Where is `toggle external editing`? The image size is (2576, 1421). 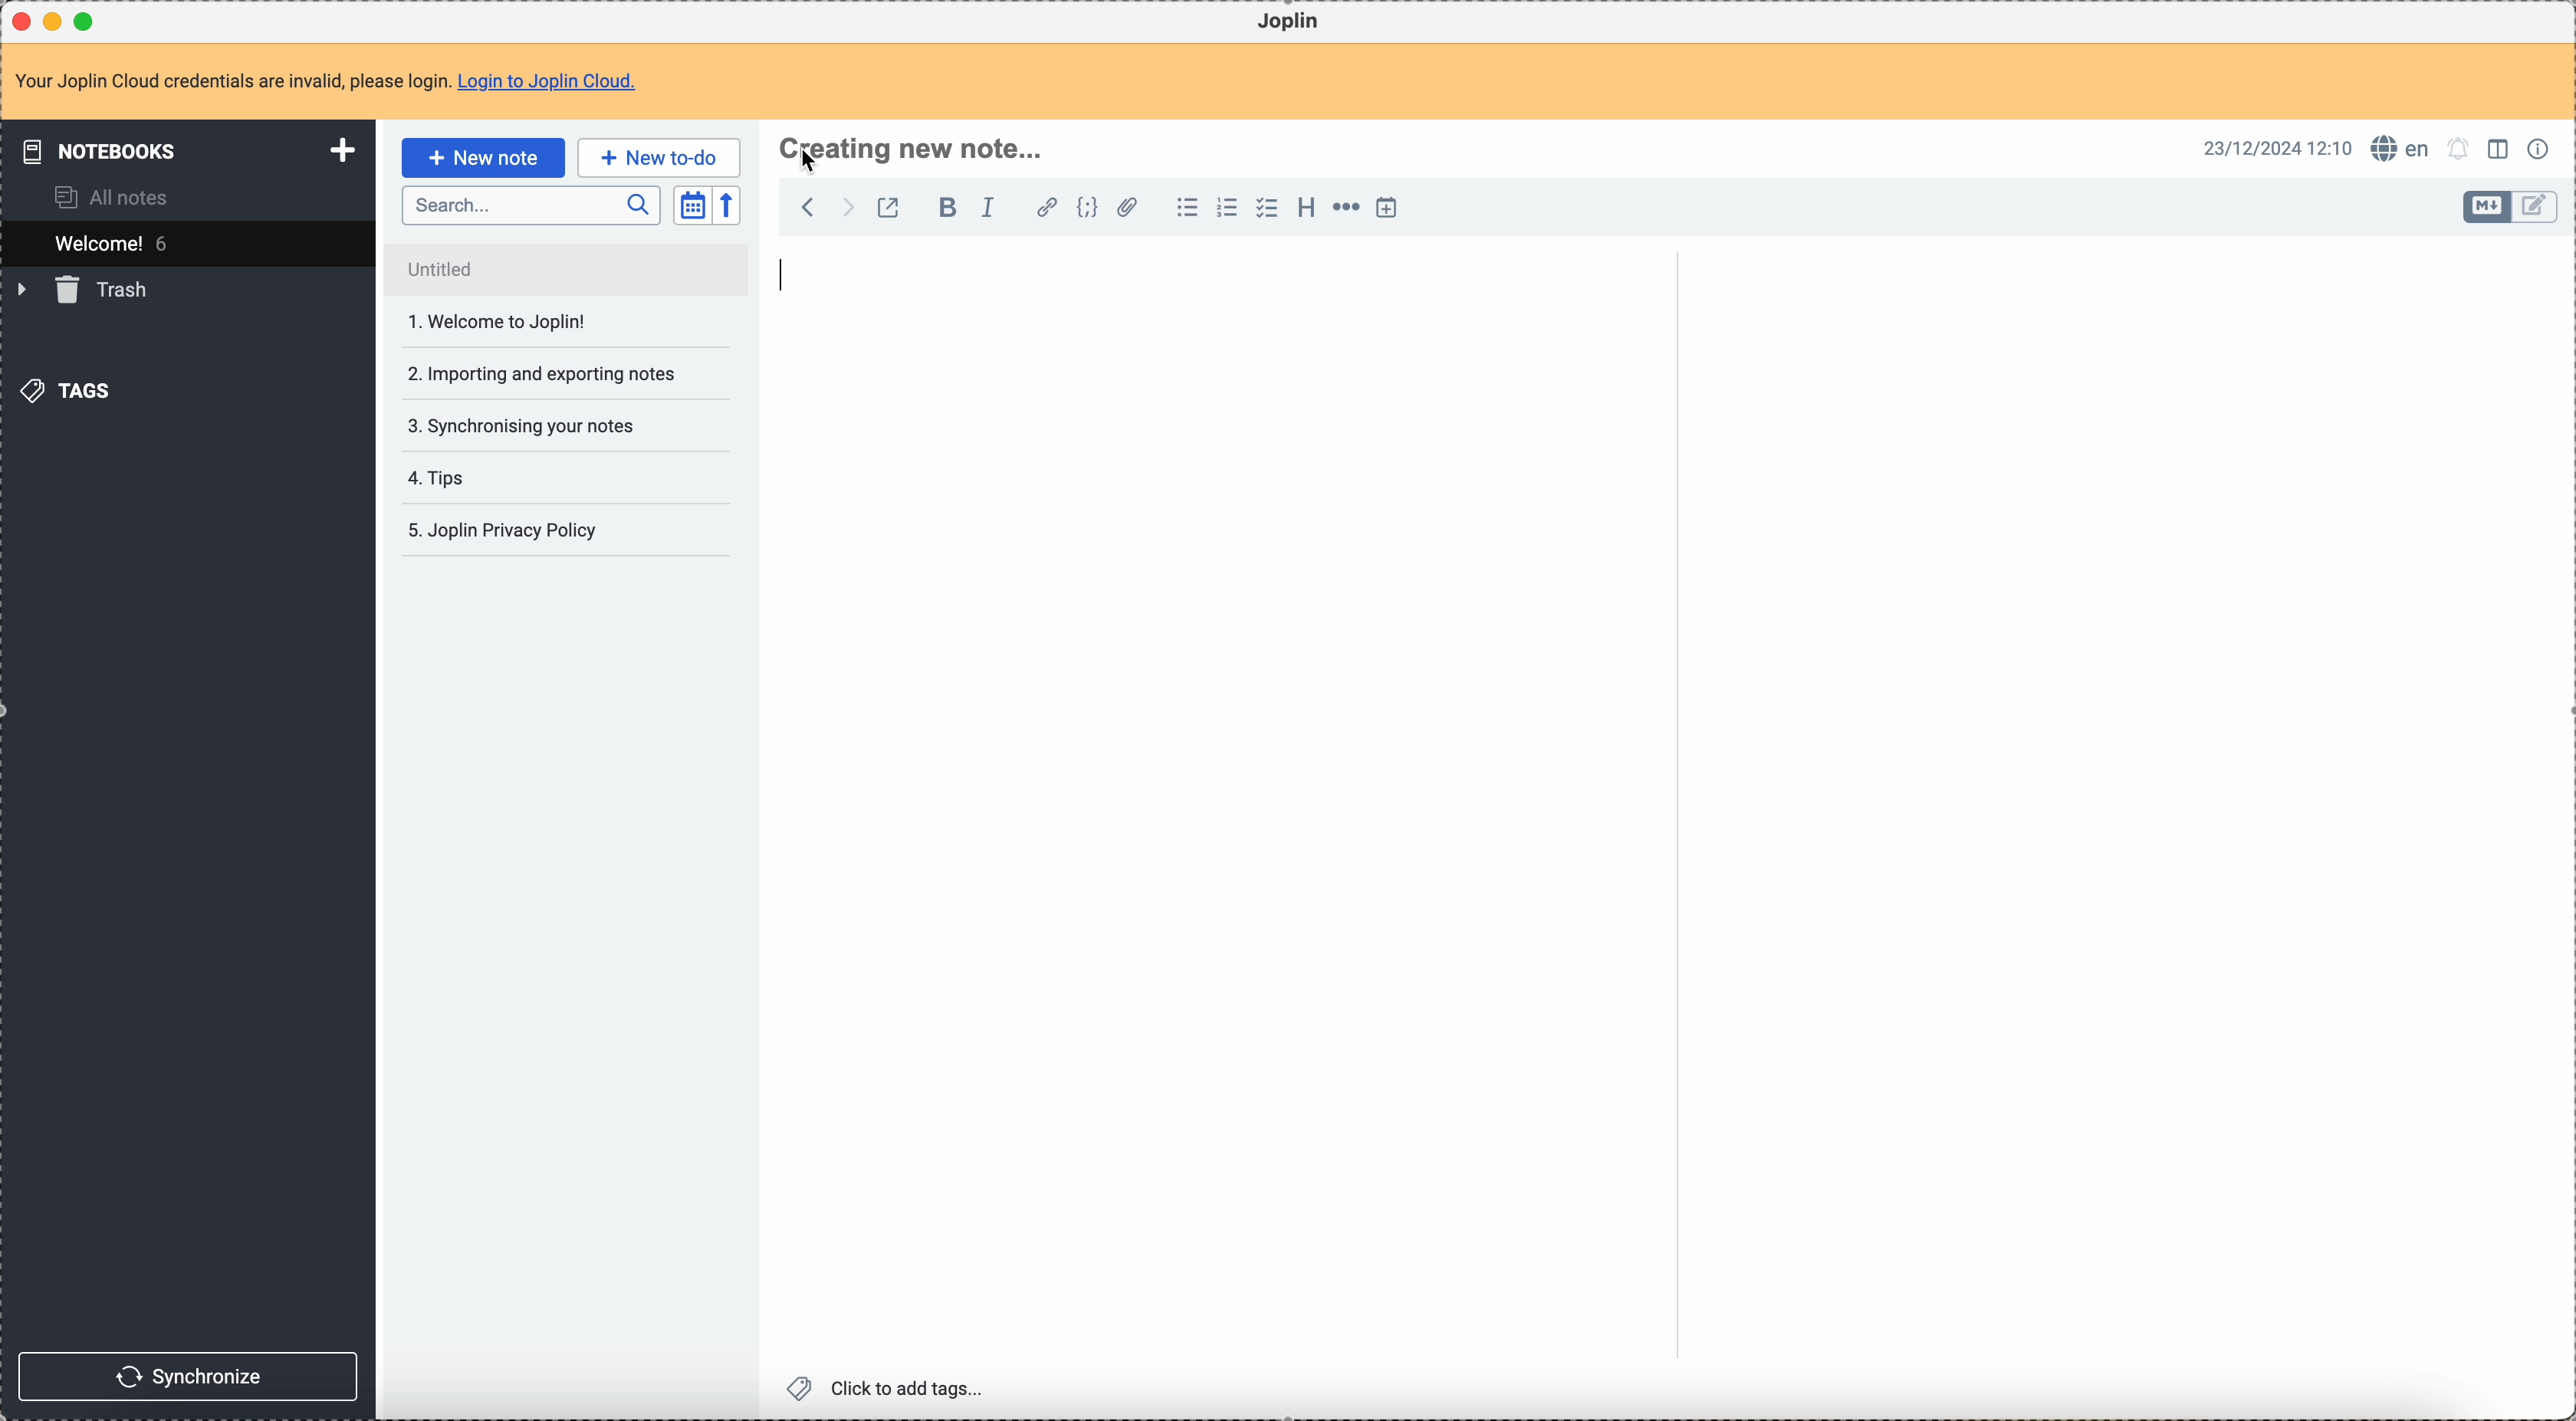 toggle external editing is located at coordinates (889, 206).